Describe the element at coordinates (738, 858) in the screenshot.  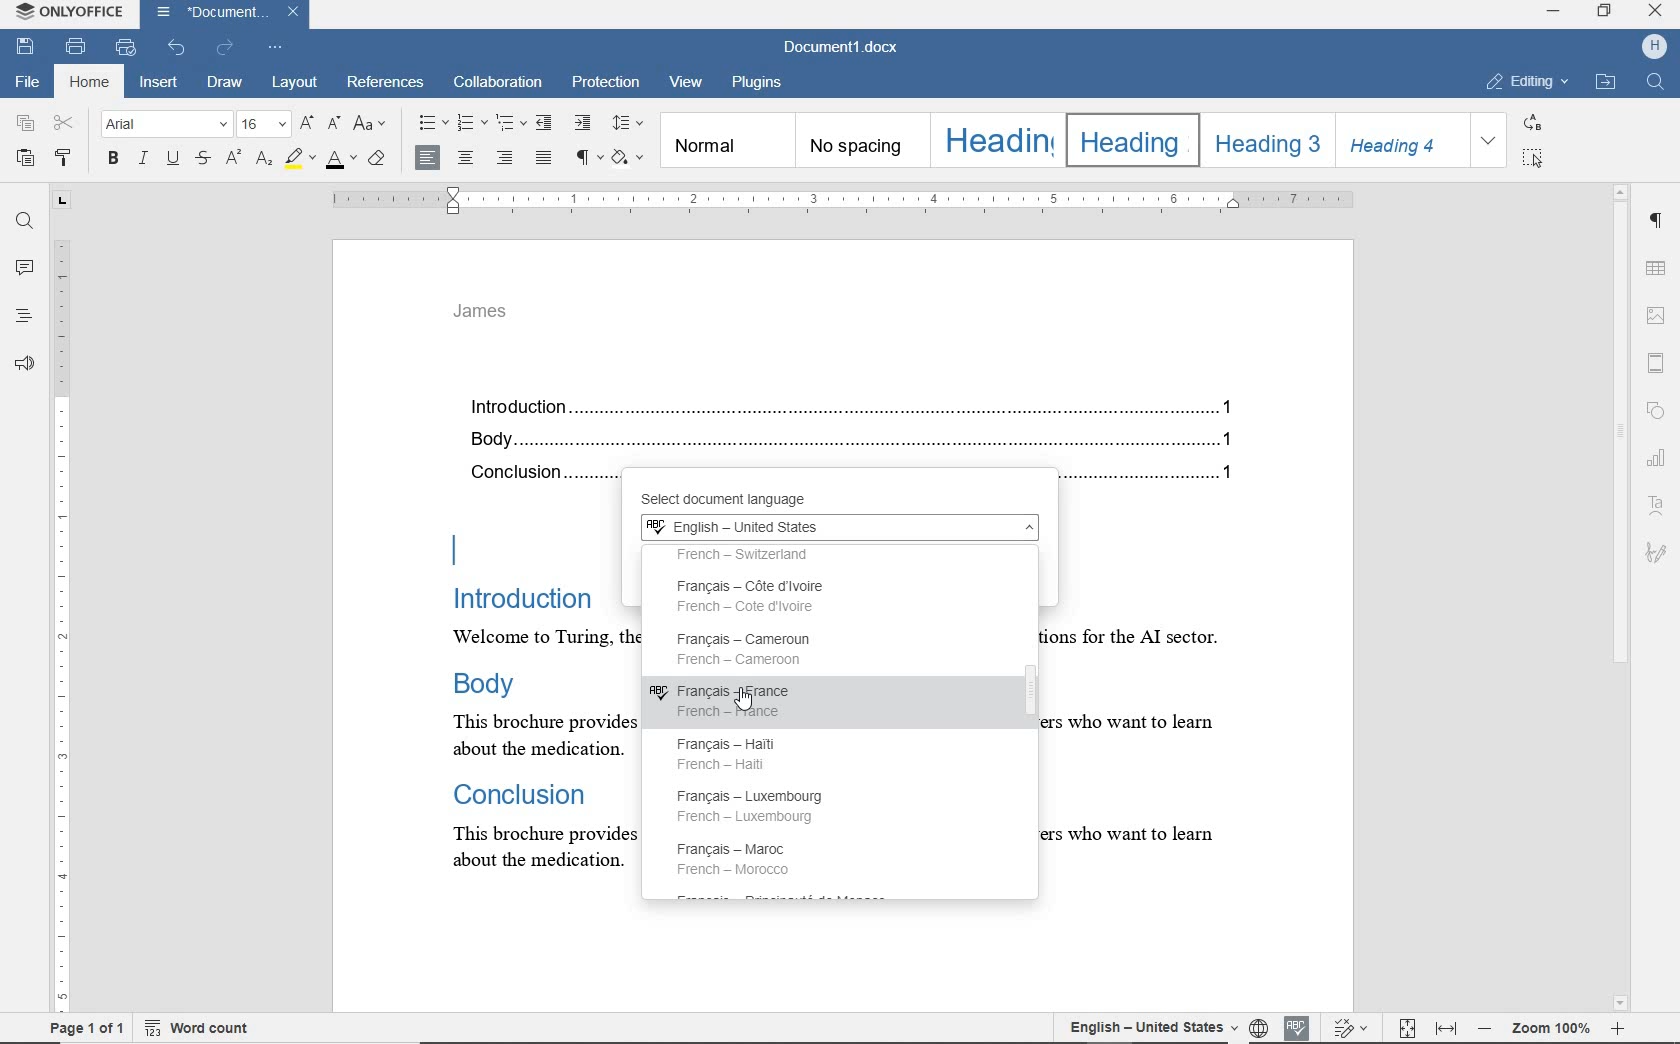
I see `François - Maroc` at that location.